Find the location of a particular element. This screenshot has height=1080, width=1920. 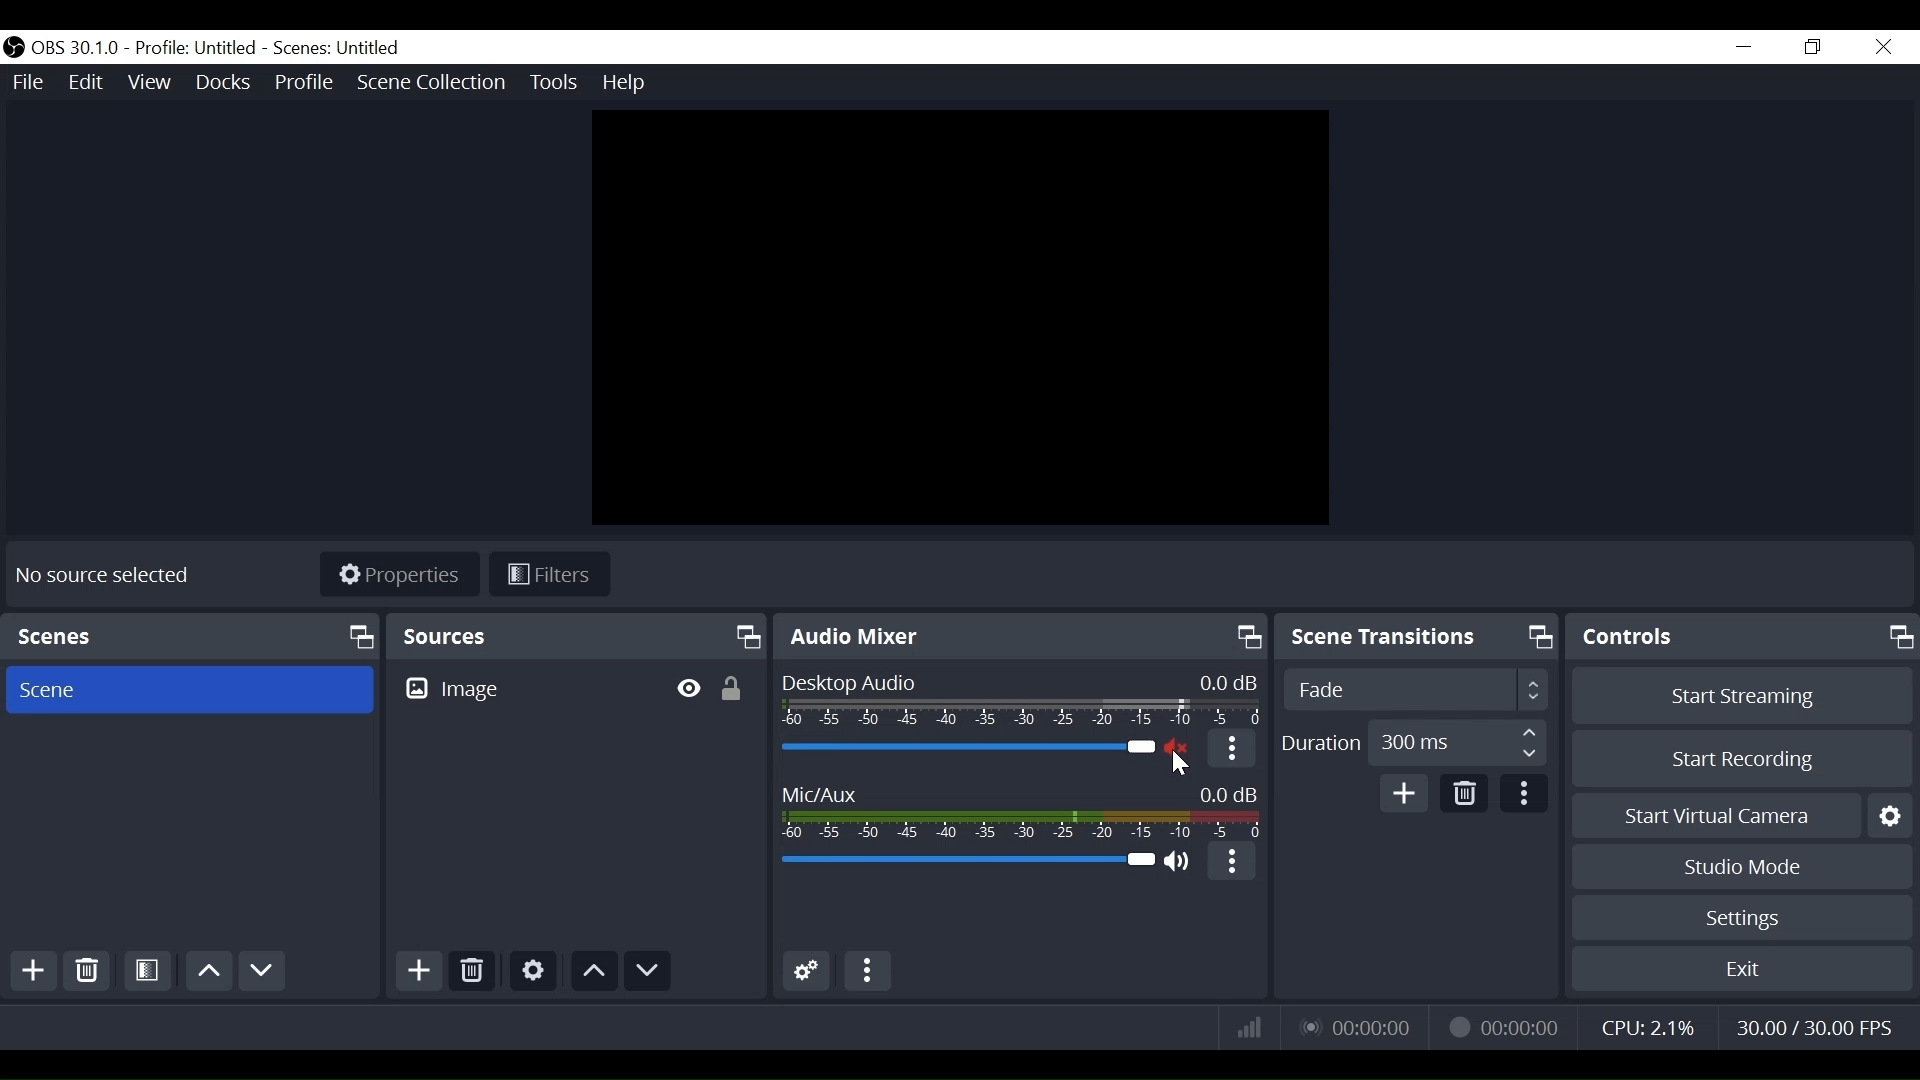

Scene Transition is located at coordinates (1419, 638).